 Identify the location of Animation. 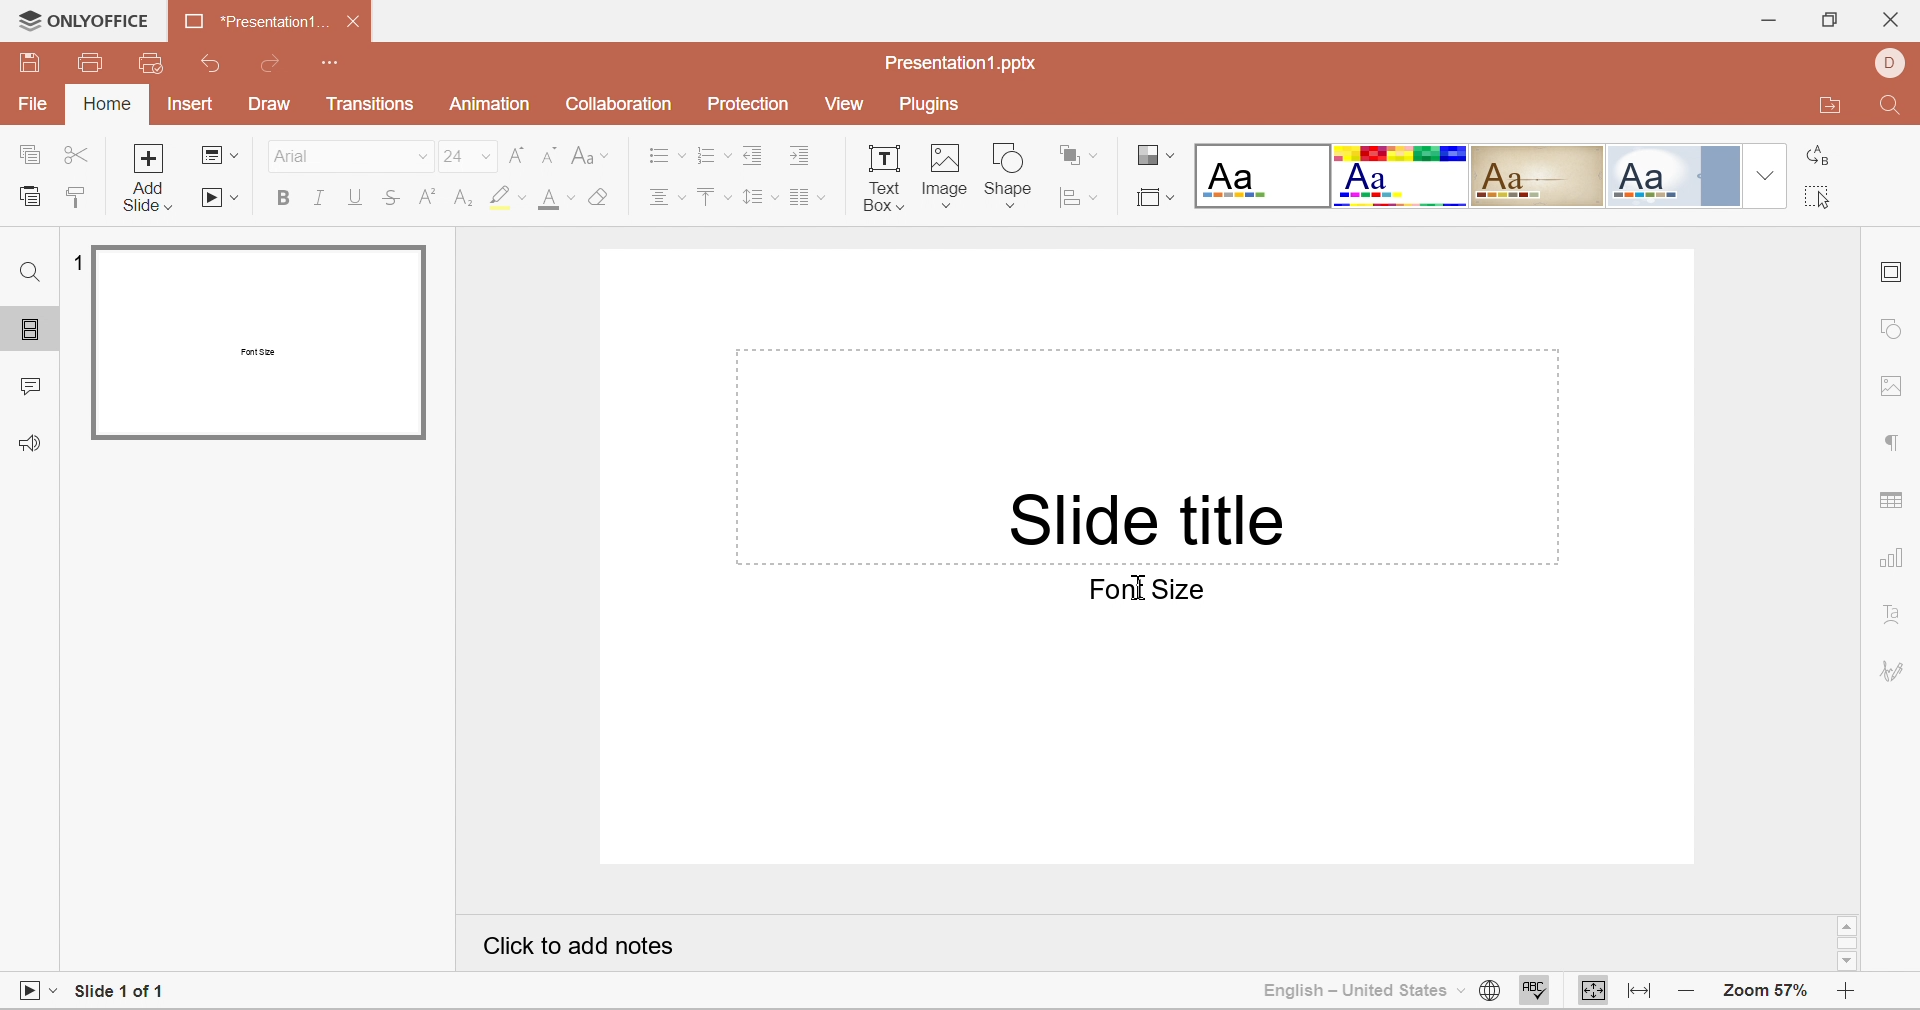
(489, 104).